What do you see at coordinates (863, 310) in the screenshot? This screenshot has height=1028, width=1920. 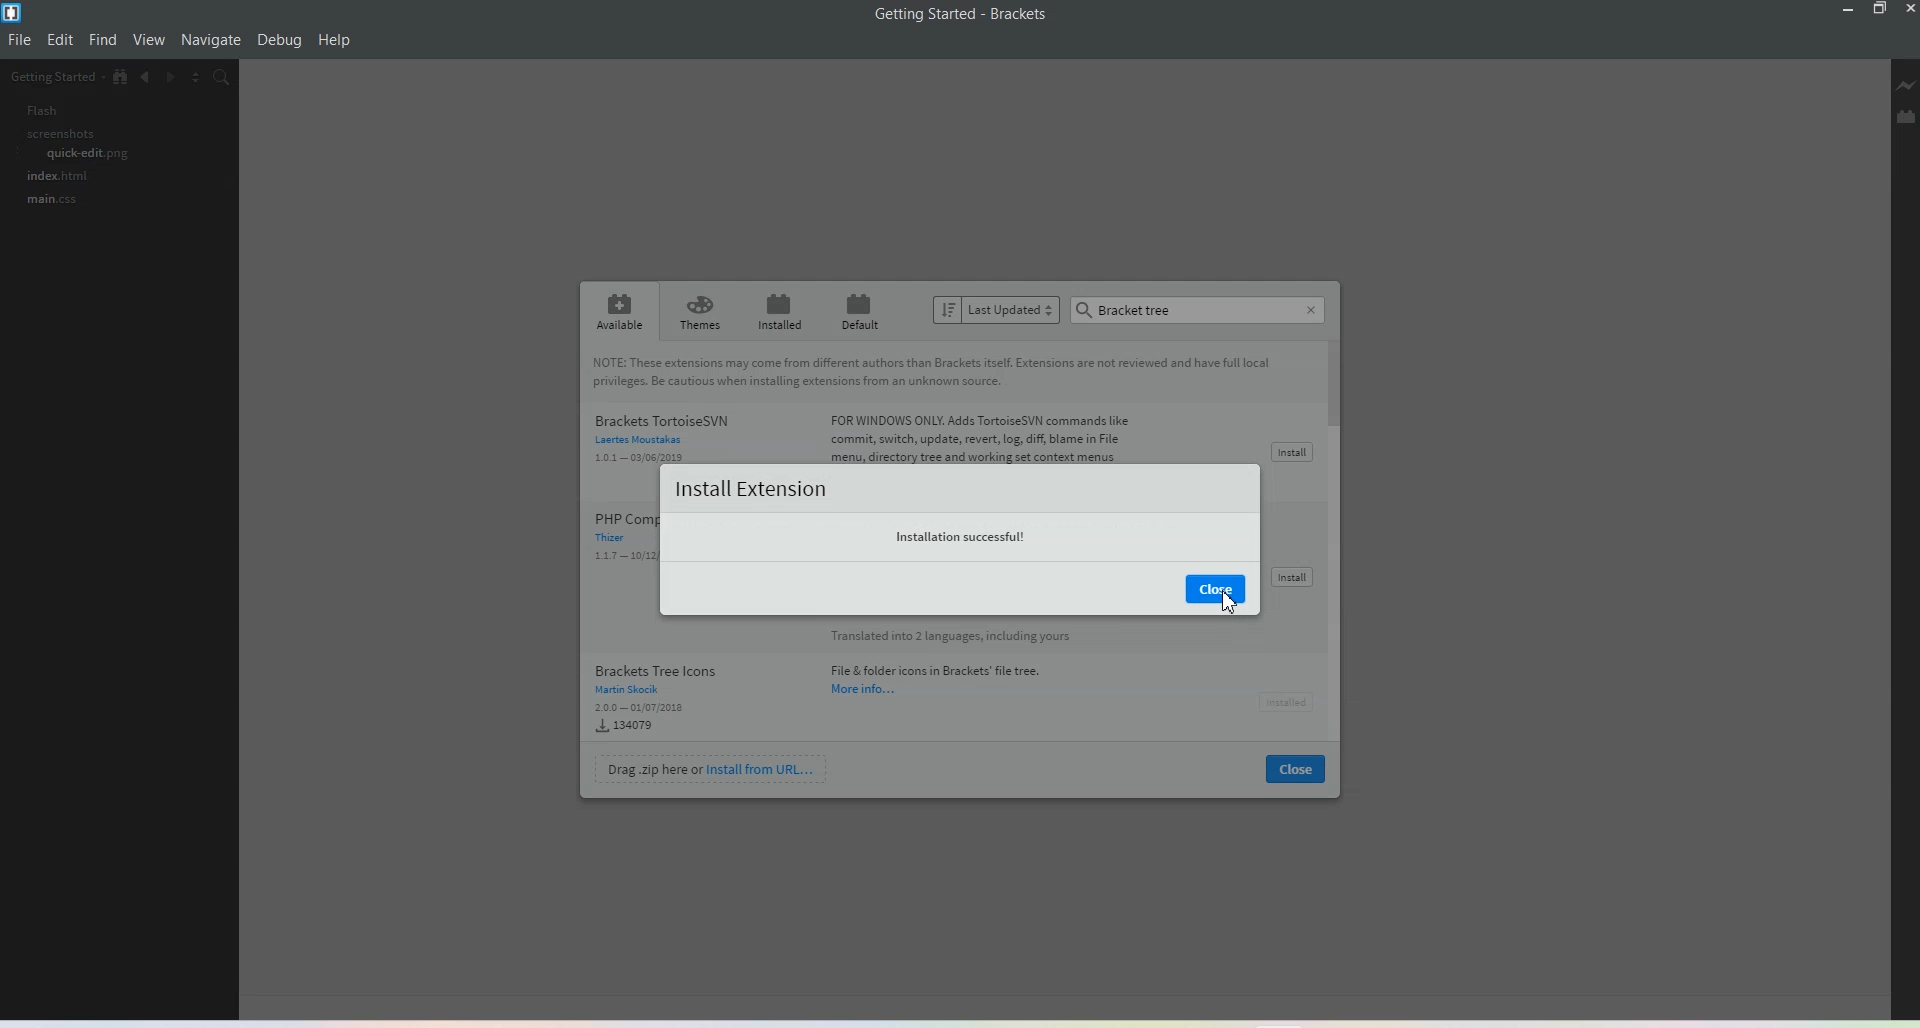 I see `Default` at bounding box center [863, 310].